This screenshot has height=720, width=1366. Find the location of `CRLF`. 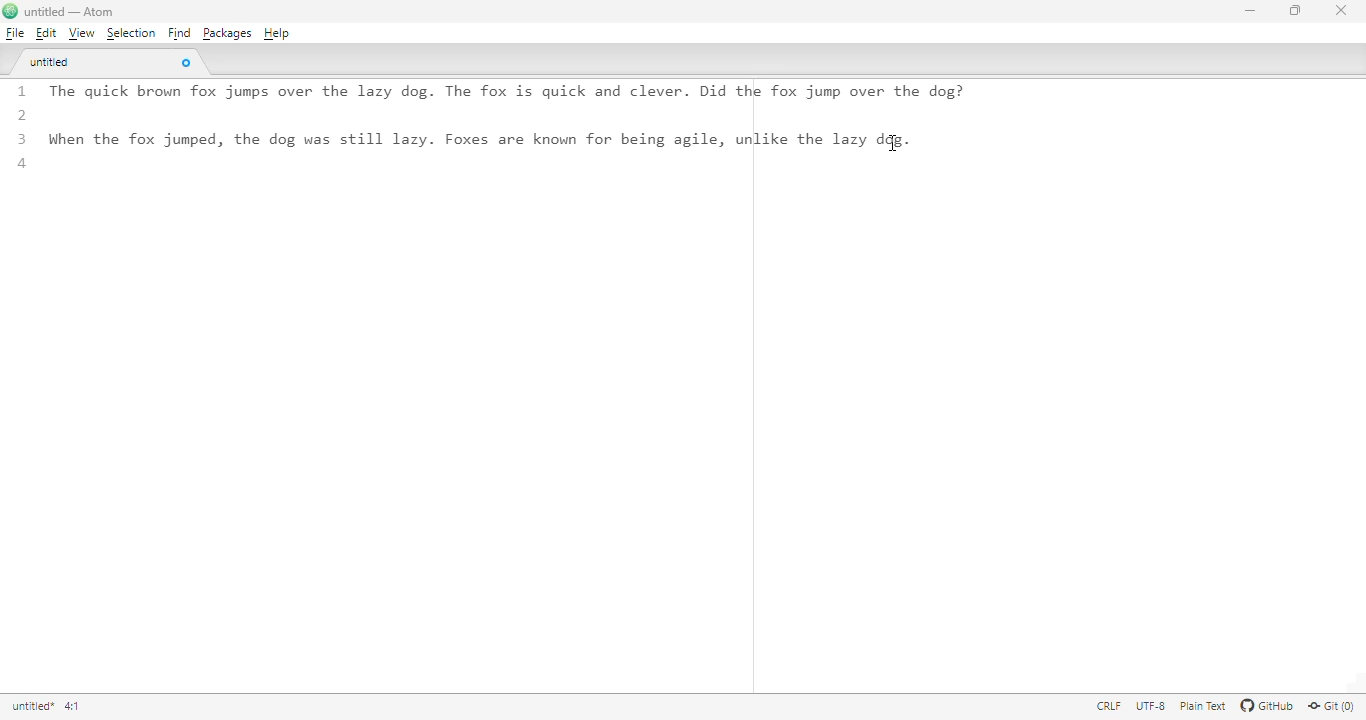

CRLF is located at coordinates (1110, 707).